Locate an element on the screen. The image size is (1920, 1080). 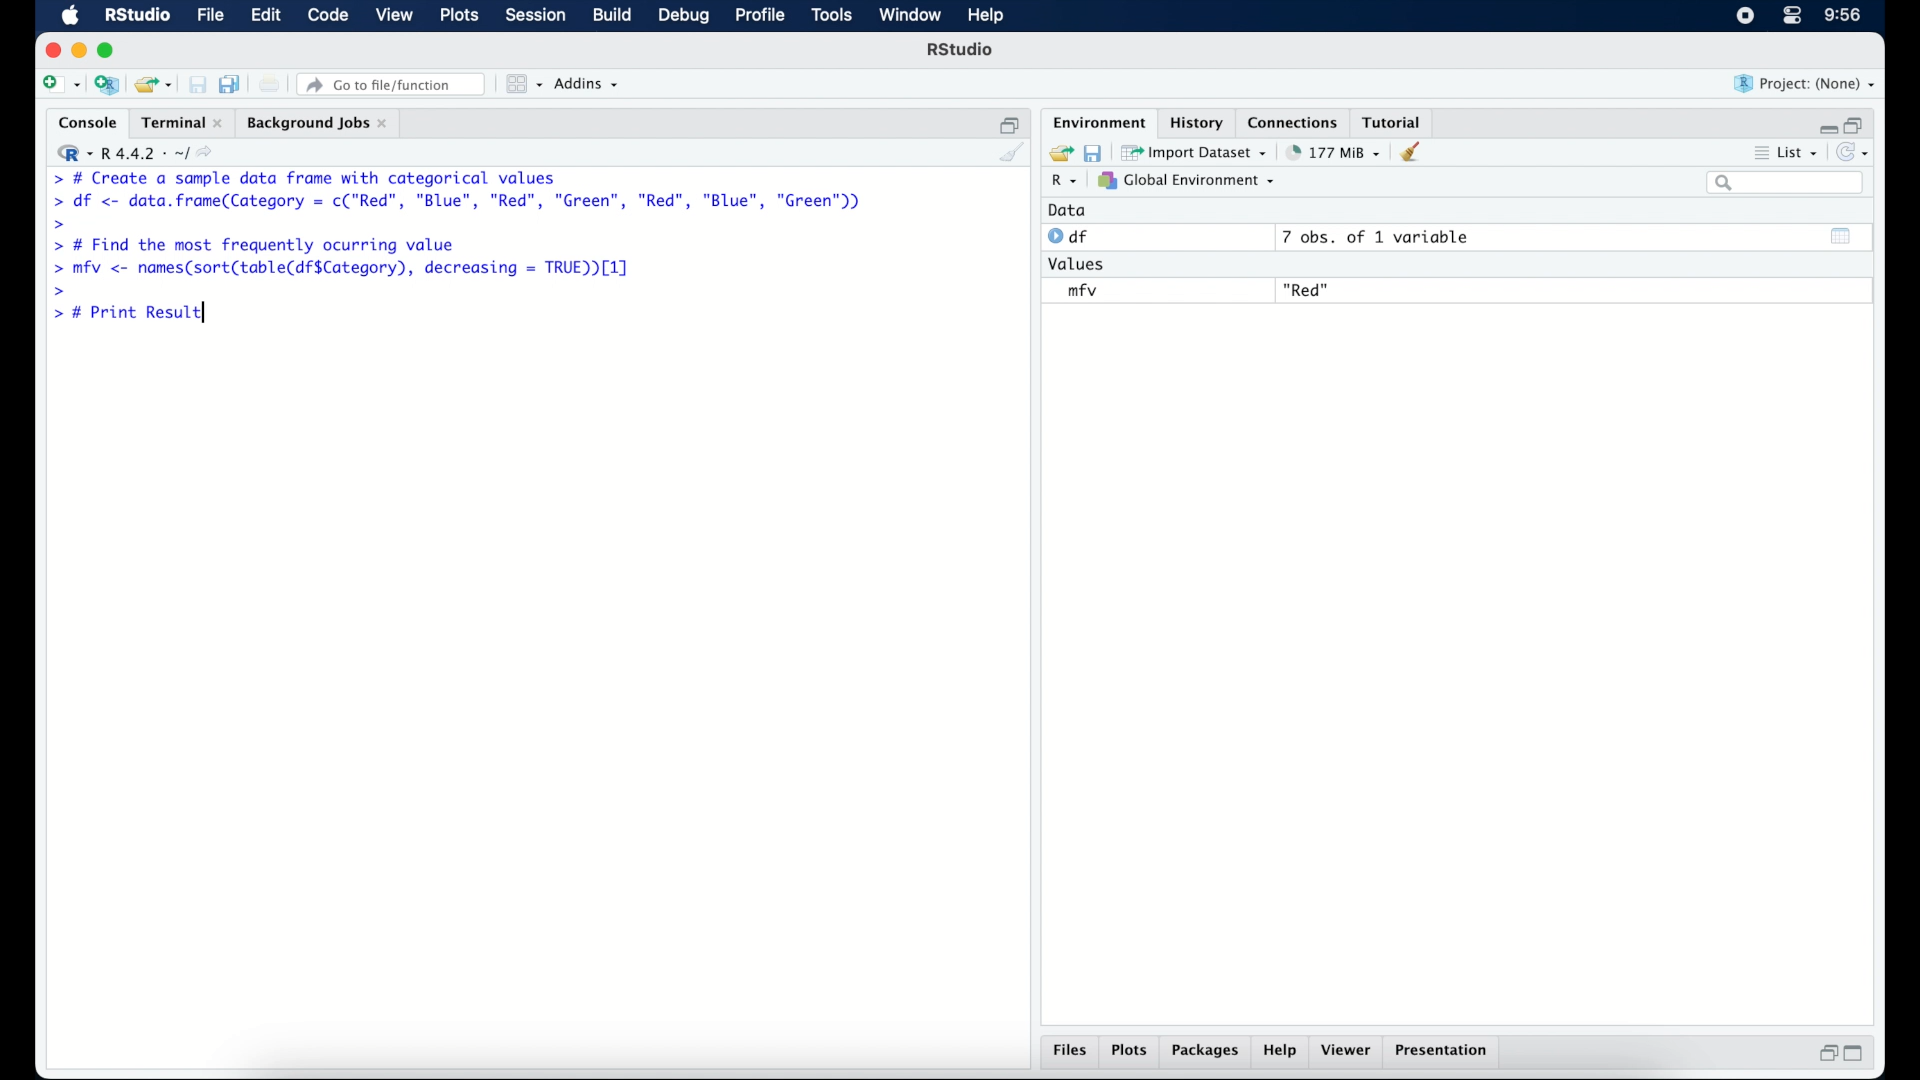
console is located at coordinates (83, 121).